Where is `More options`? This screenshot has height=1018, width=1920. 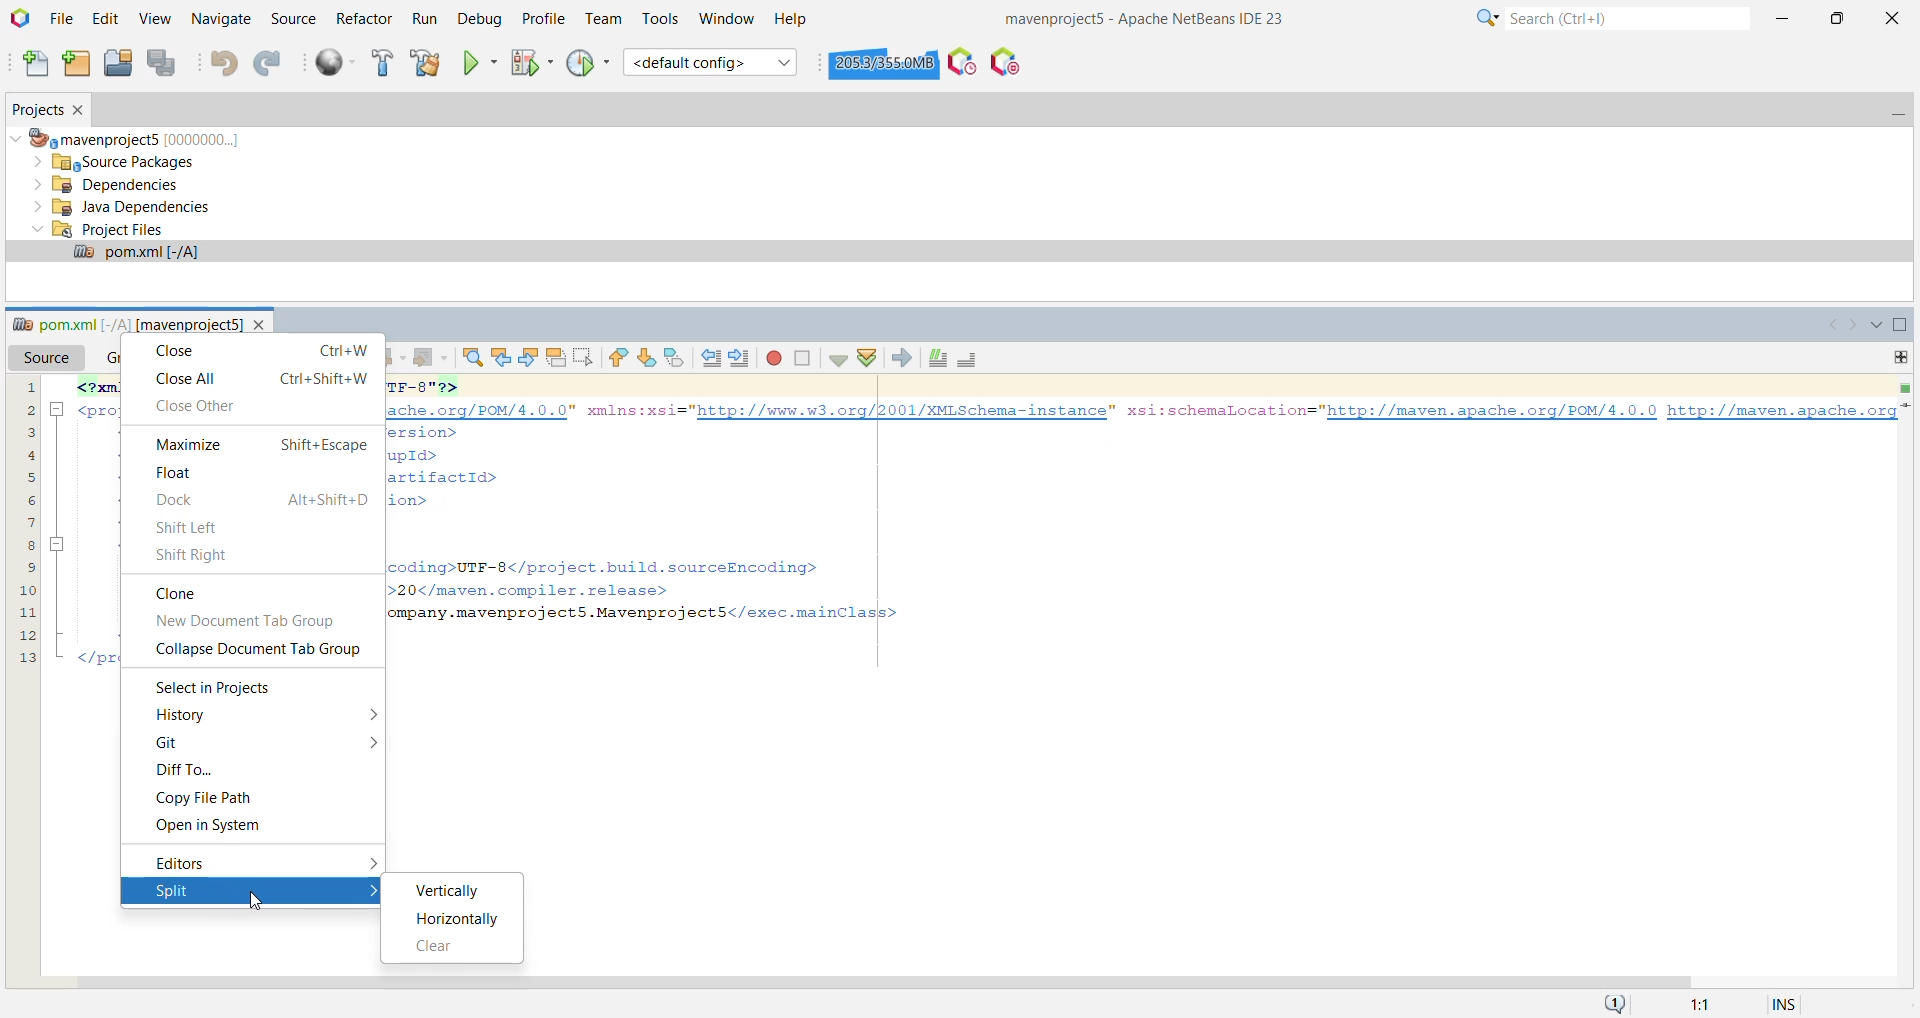
More options is located at coordinates (372, 862).